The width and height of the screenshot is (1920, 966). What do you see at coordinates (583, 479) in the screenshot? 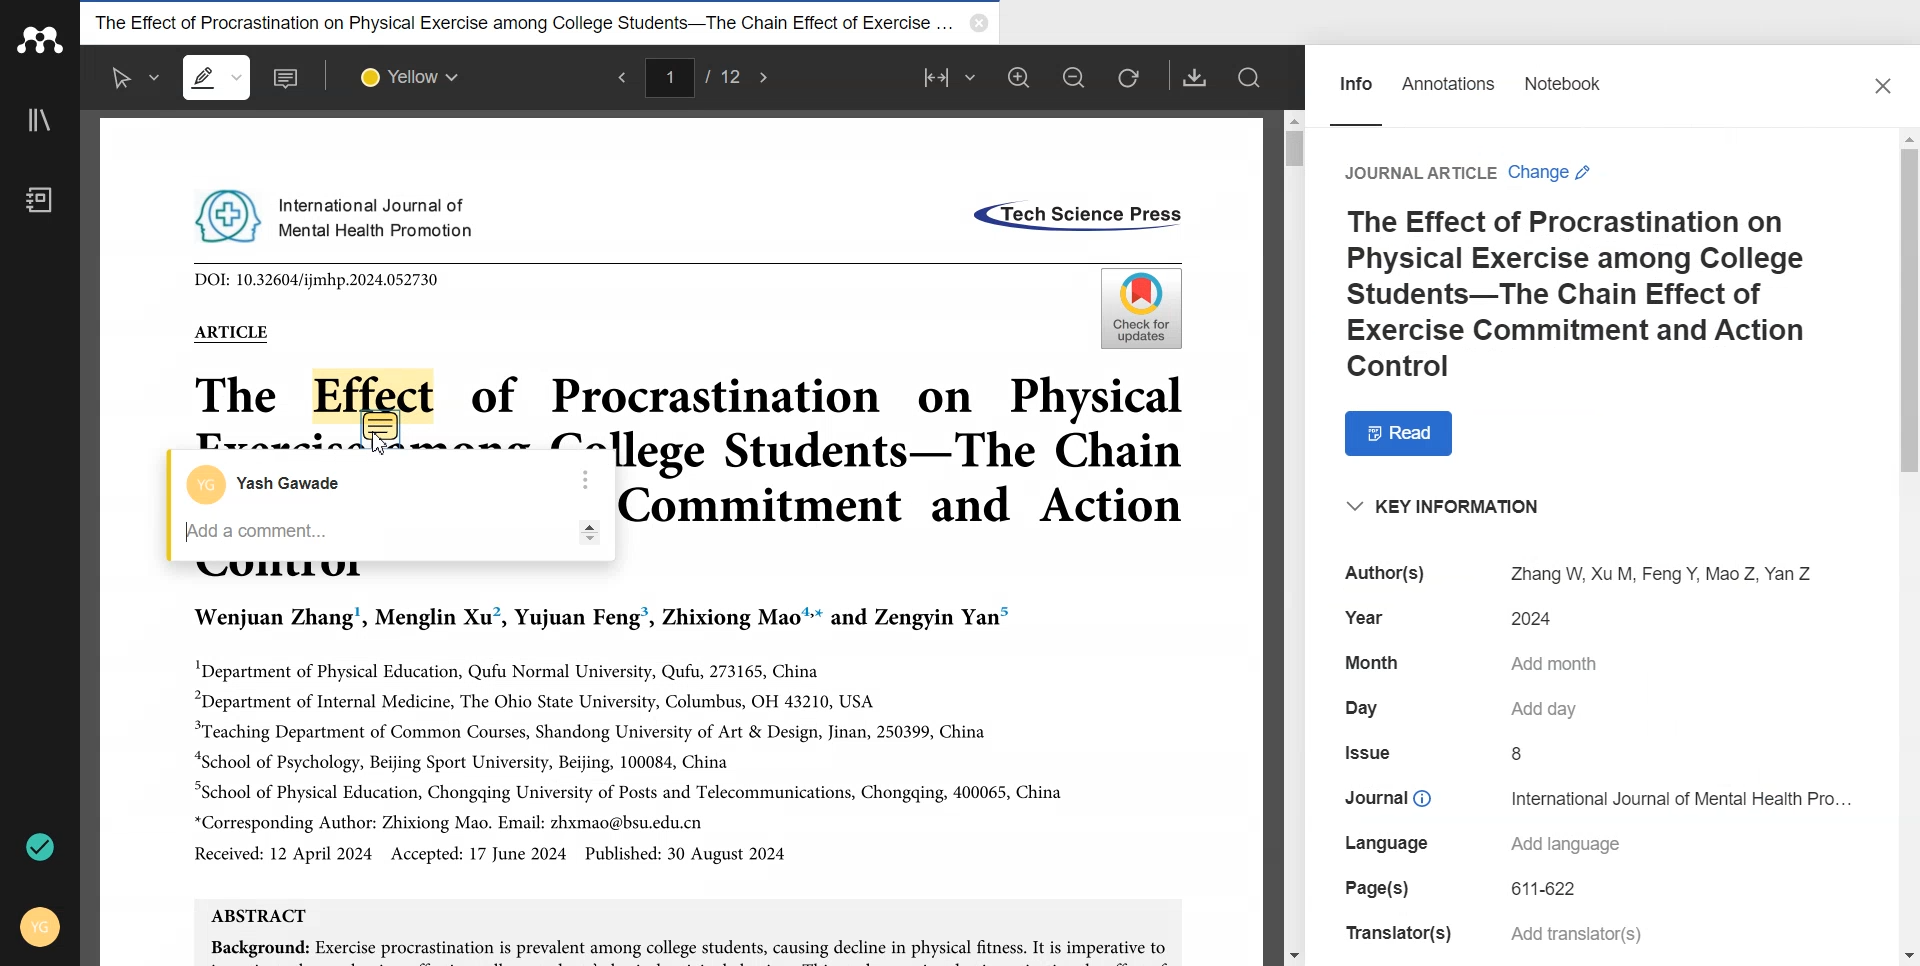
I see `More` at bounding box center [583, 479].